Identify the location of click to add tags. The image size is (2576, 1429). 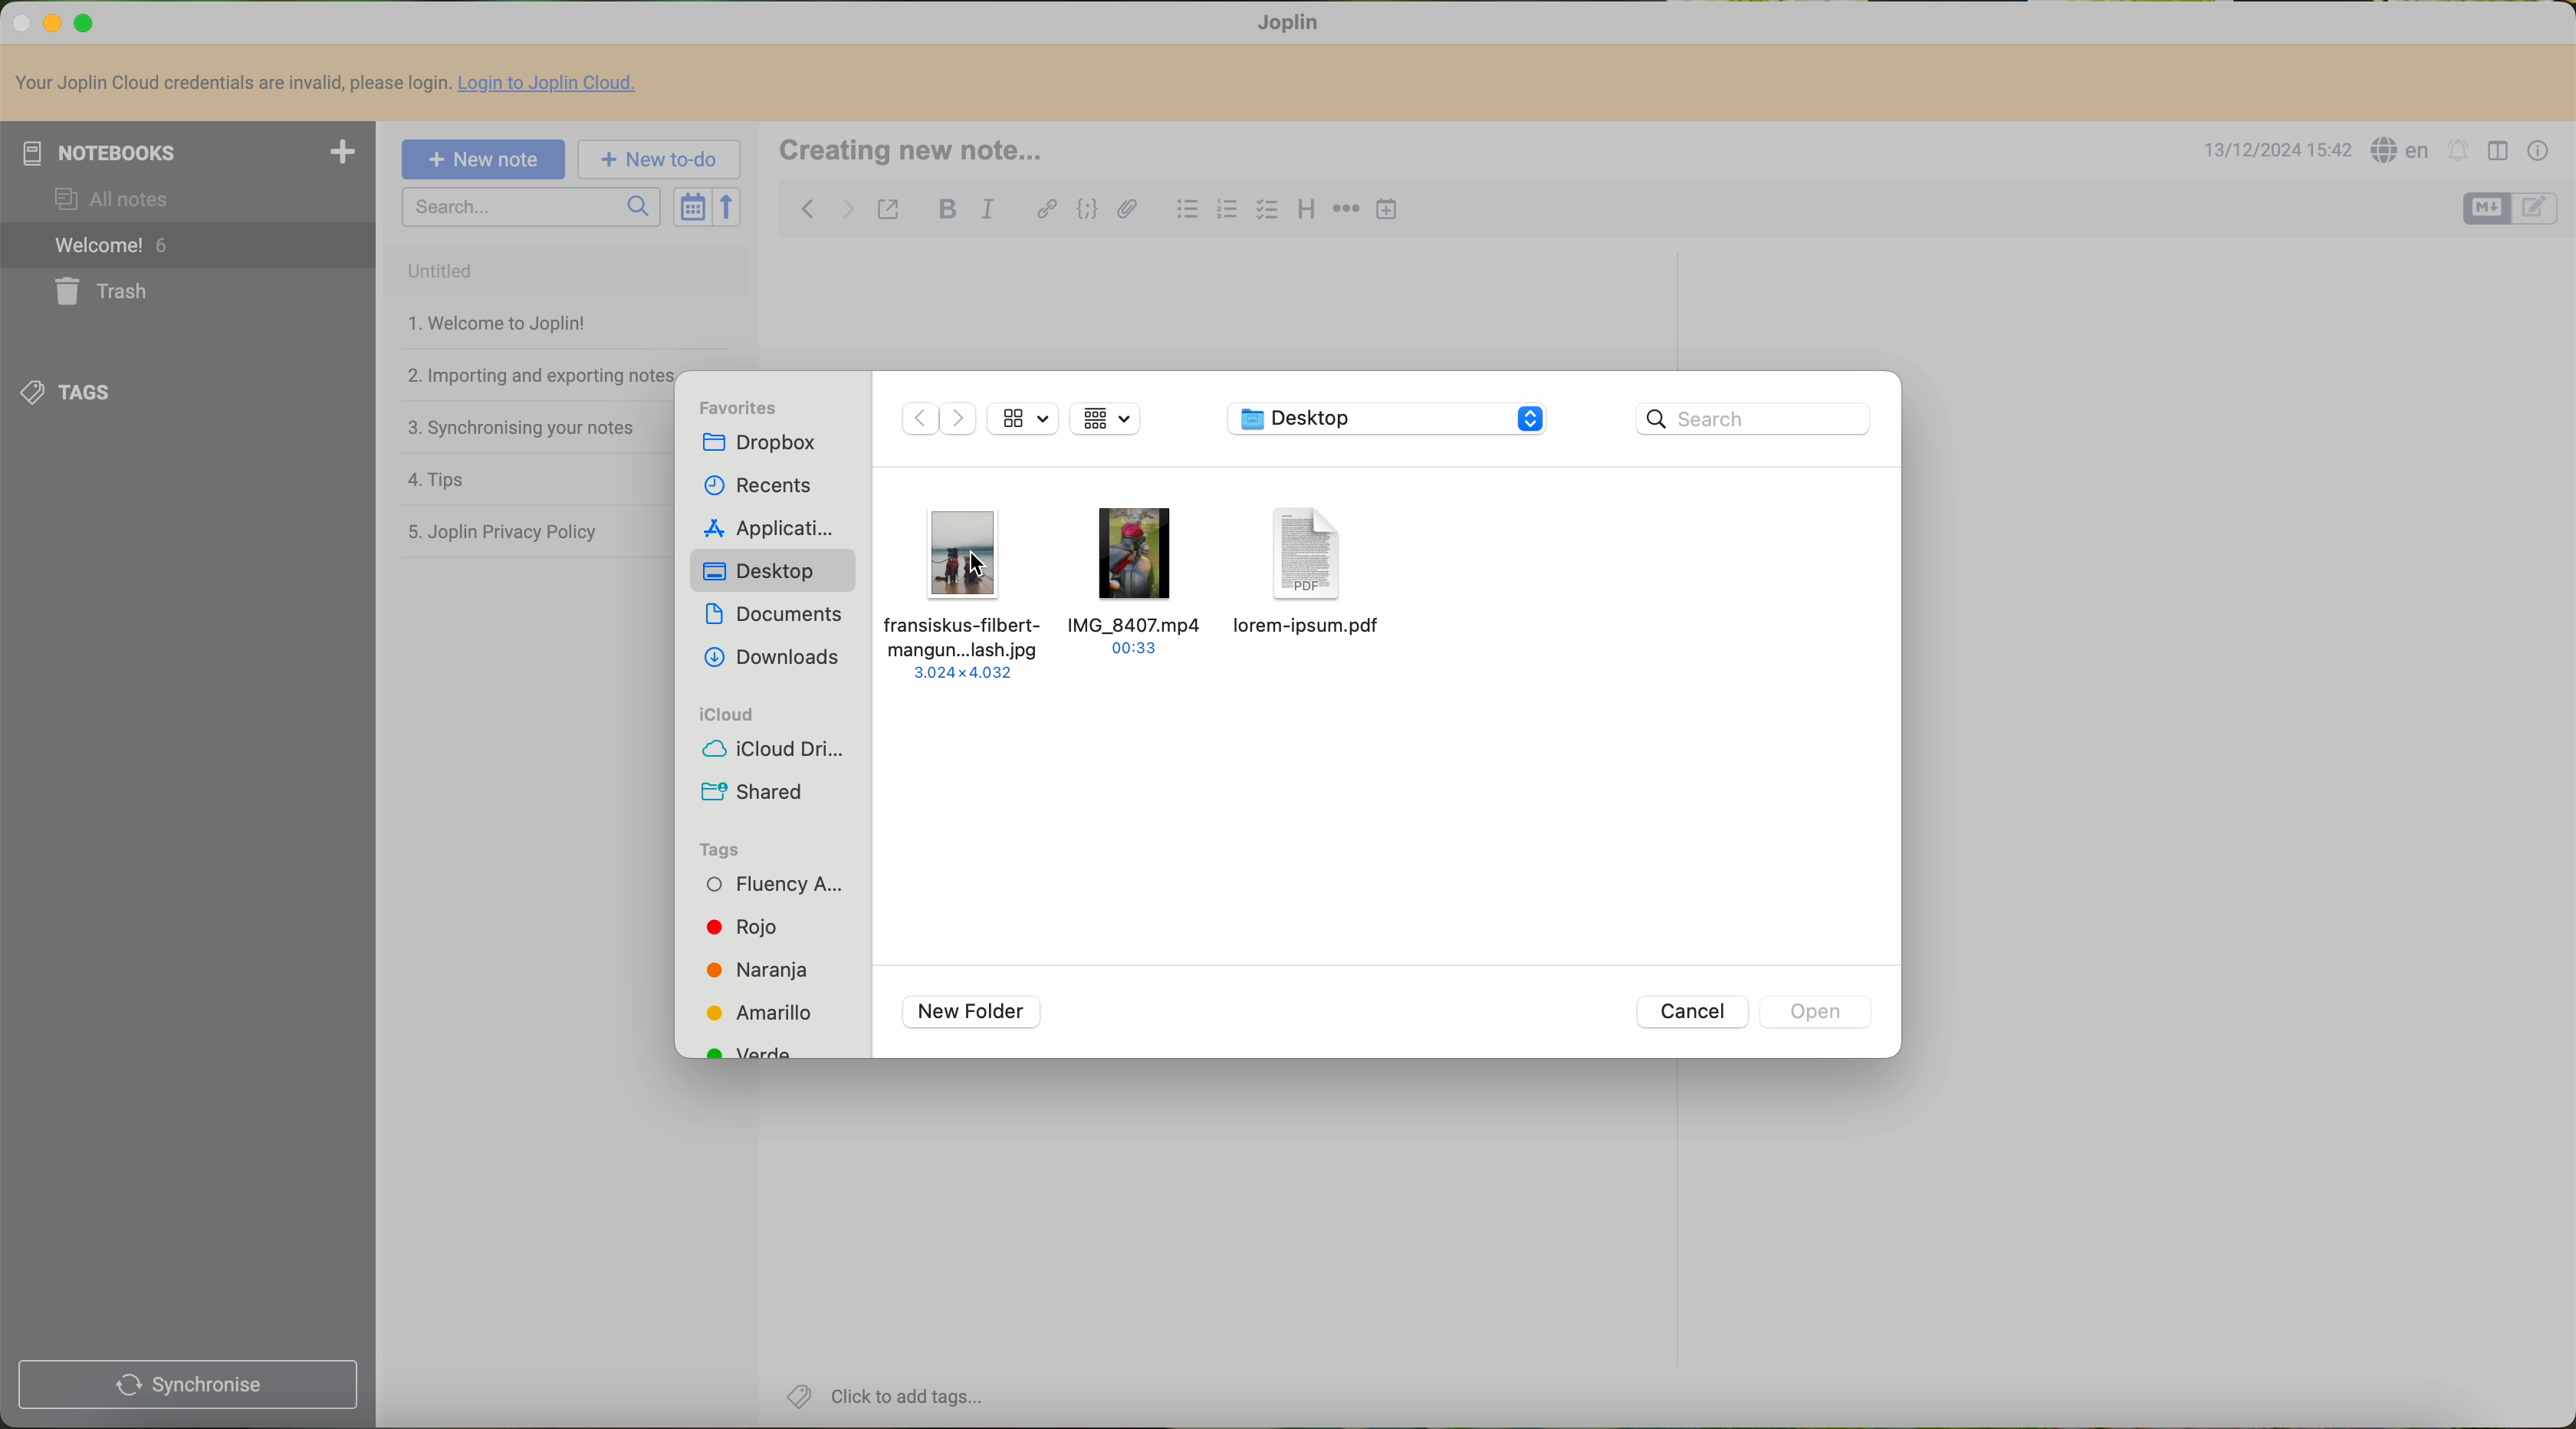
(889, 1395).